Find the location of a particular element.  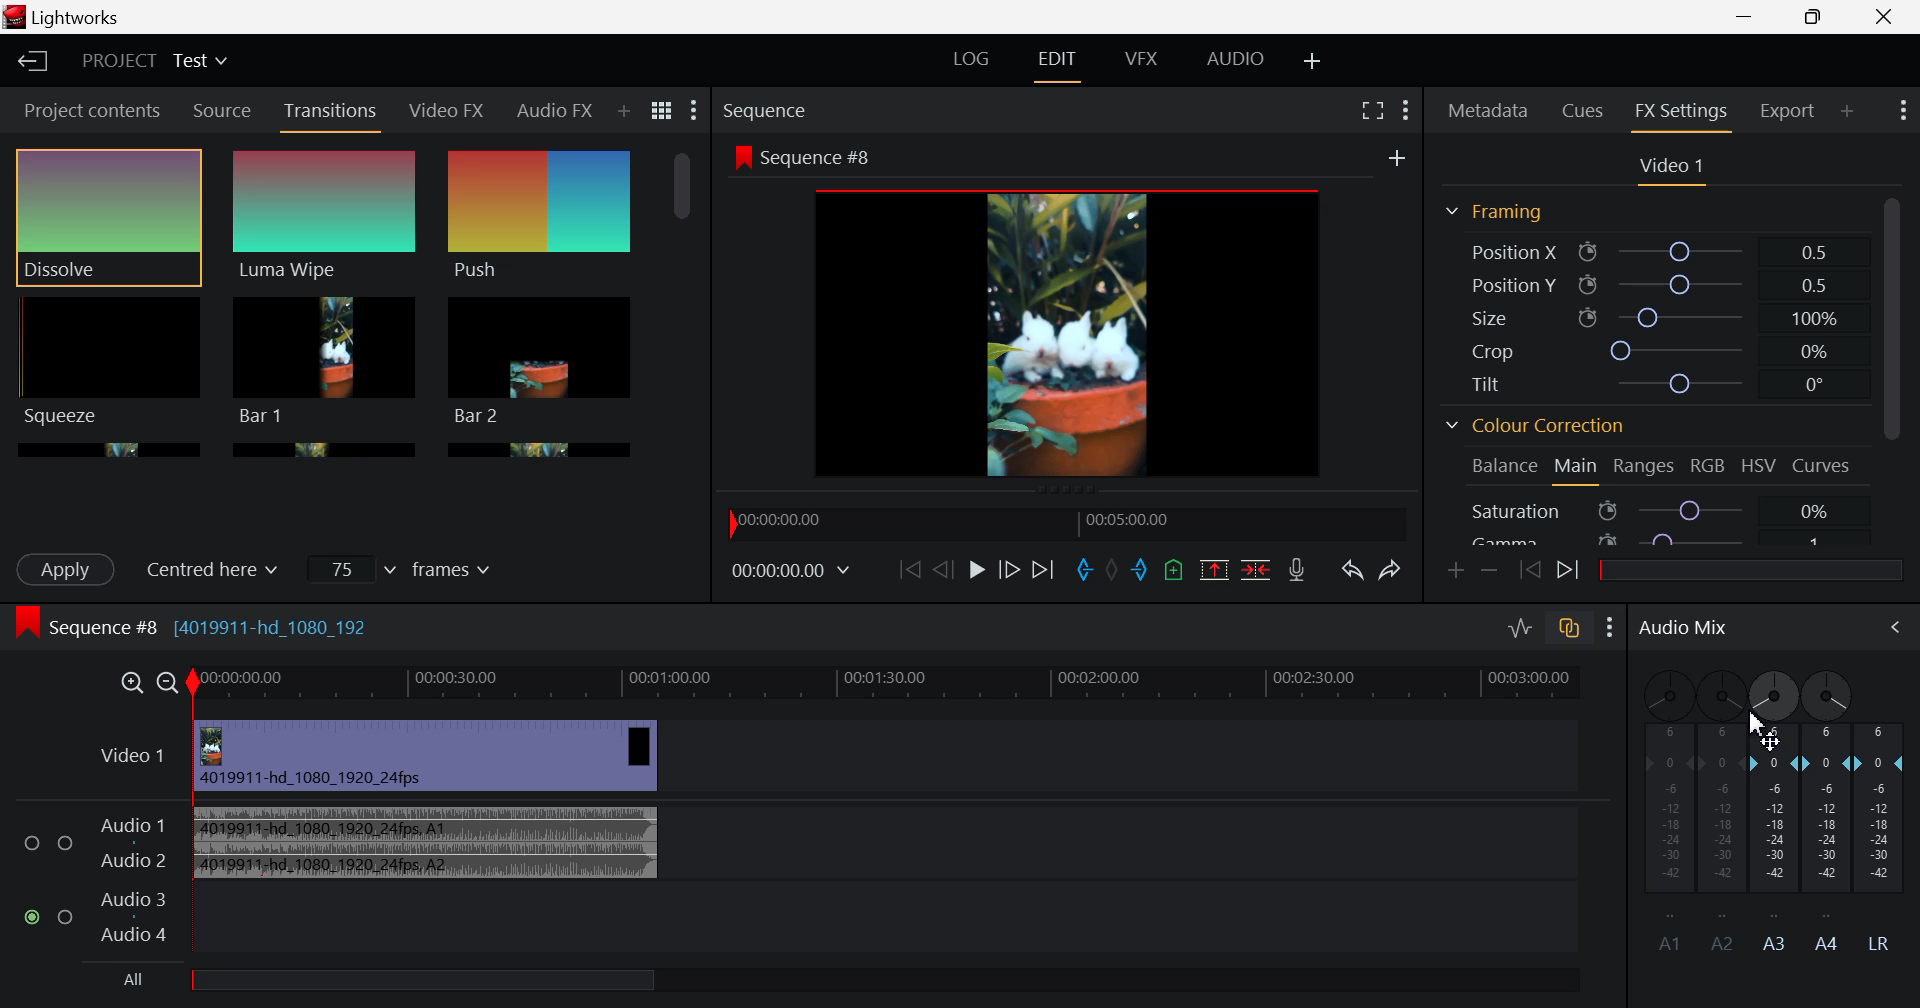

To End is located at coordinates (1044, 572).